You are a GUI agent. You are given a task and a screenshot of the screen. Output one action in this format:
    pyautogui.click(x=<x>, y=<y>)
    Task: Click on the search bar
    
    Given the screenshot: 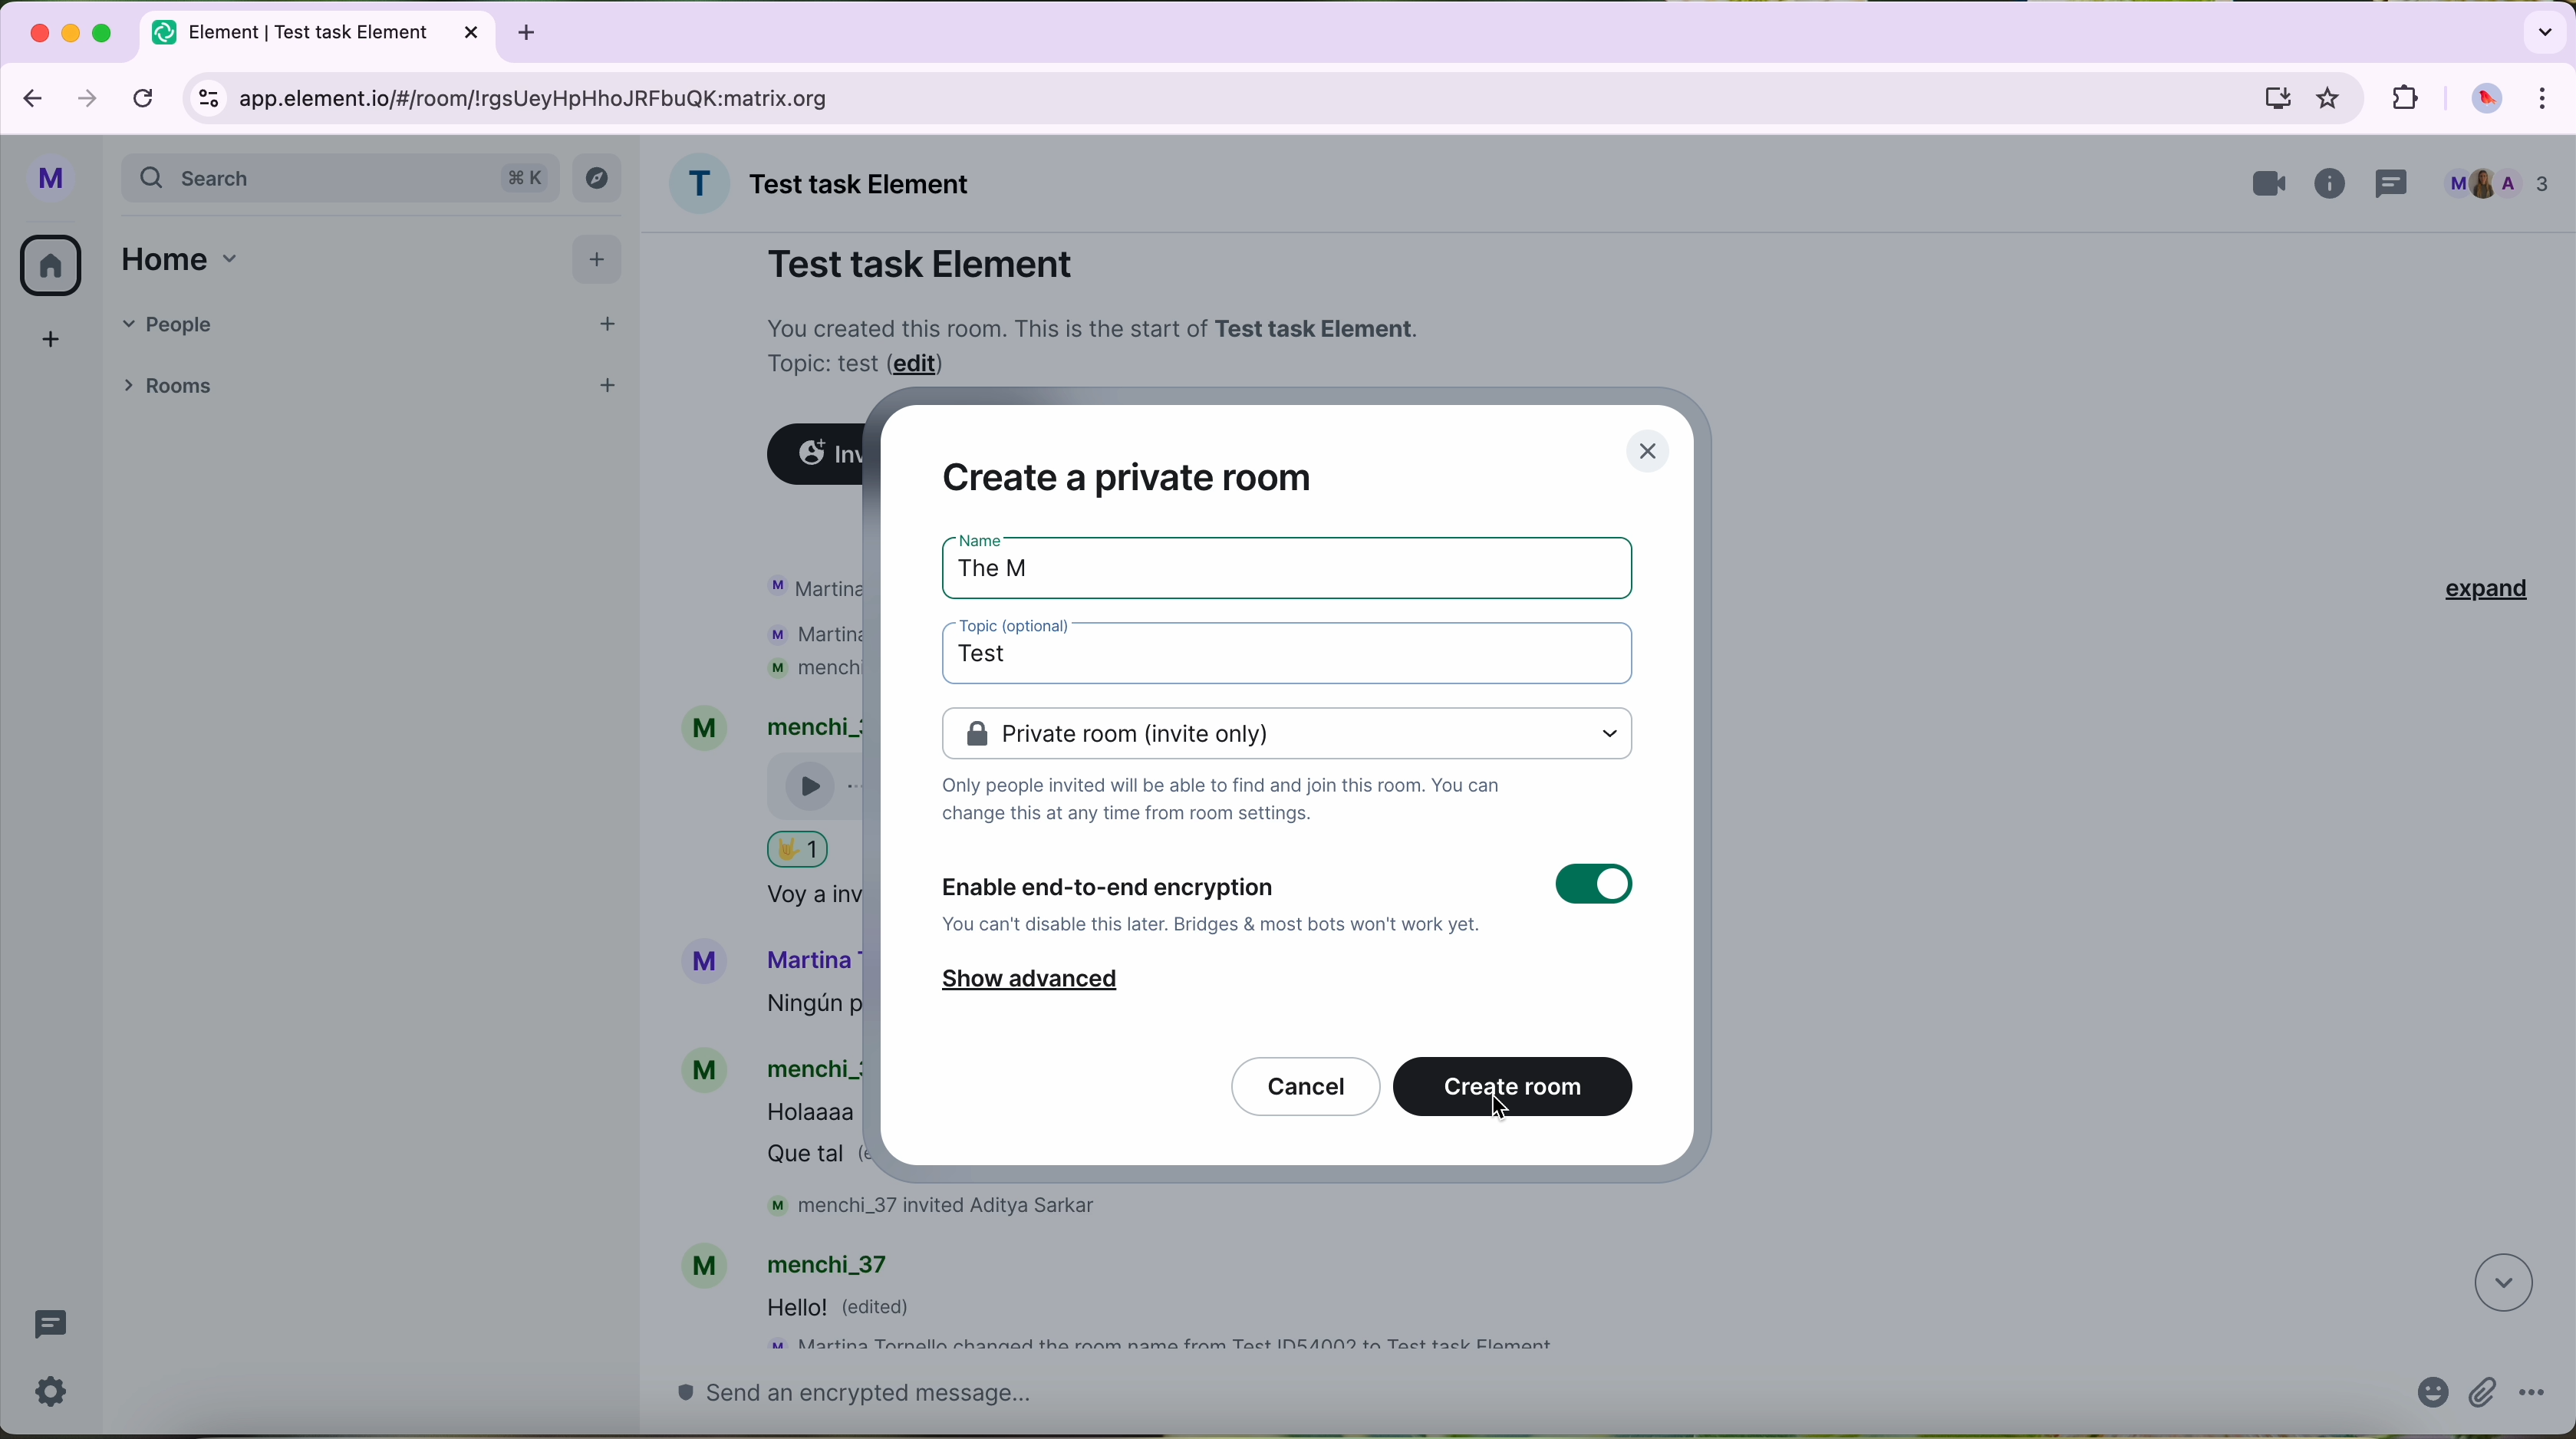 What is the action you would take?
    pyautogui.click(x=341, y=180)
    